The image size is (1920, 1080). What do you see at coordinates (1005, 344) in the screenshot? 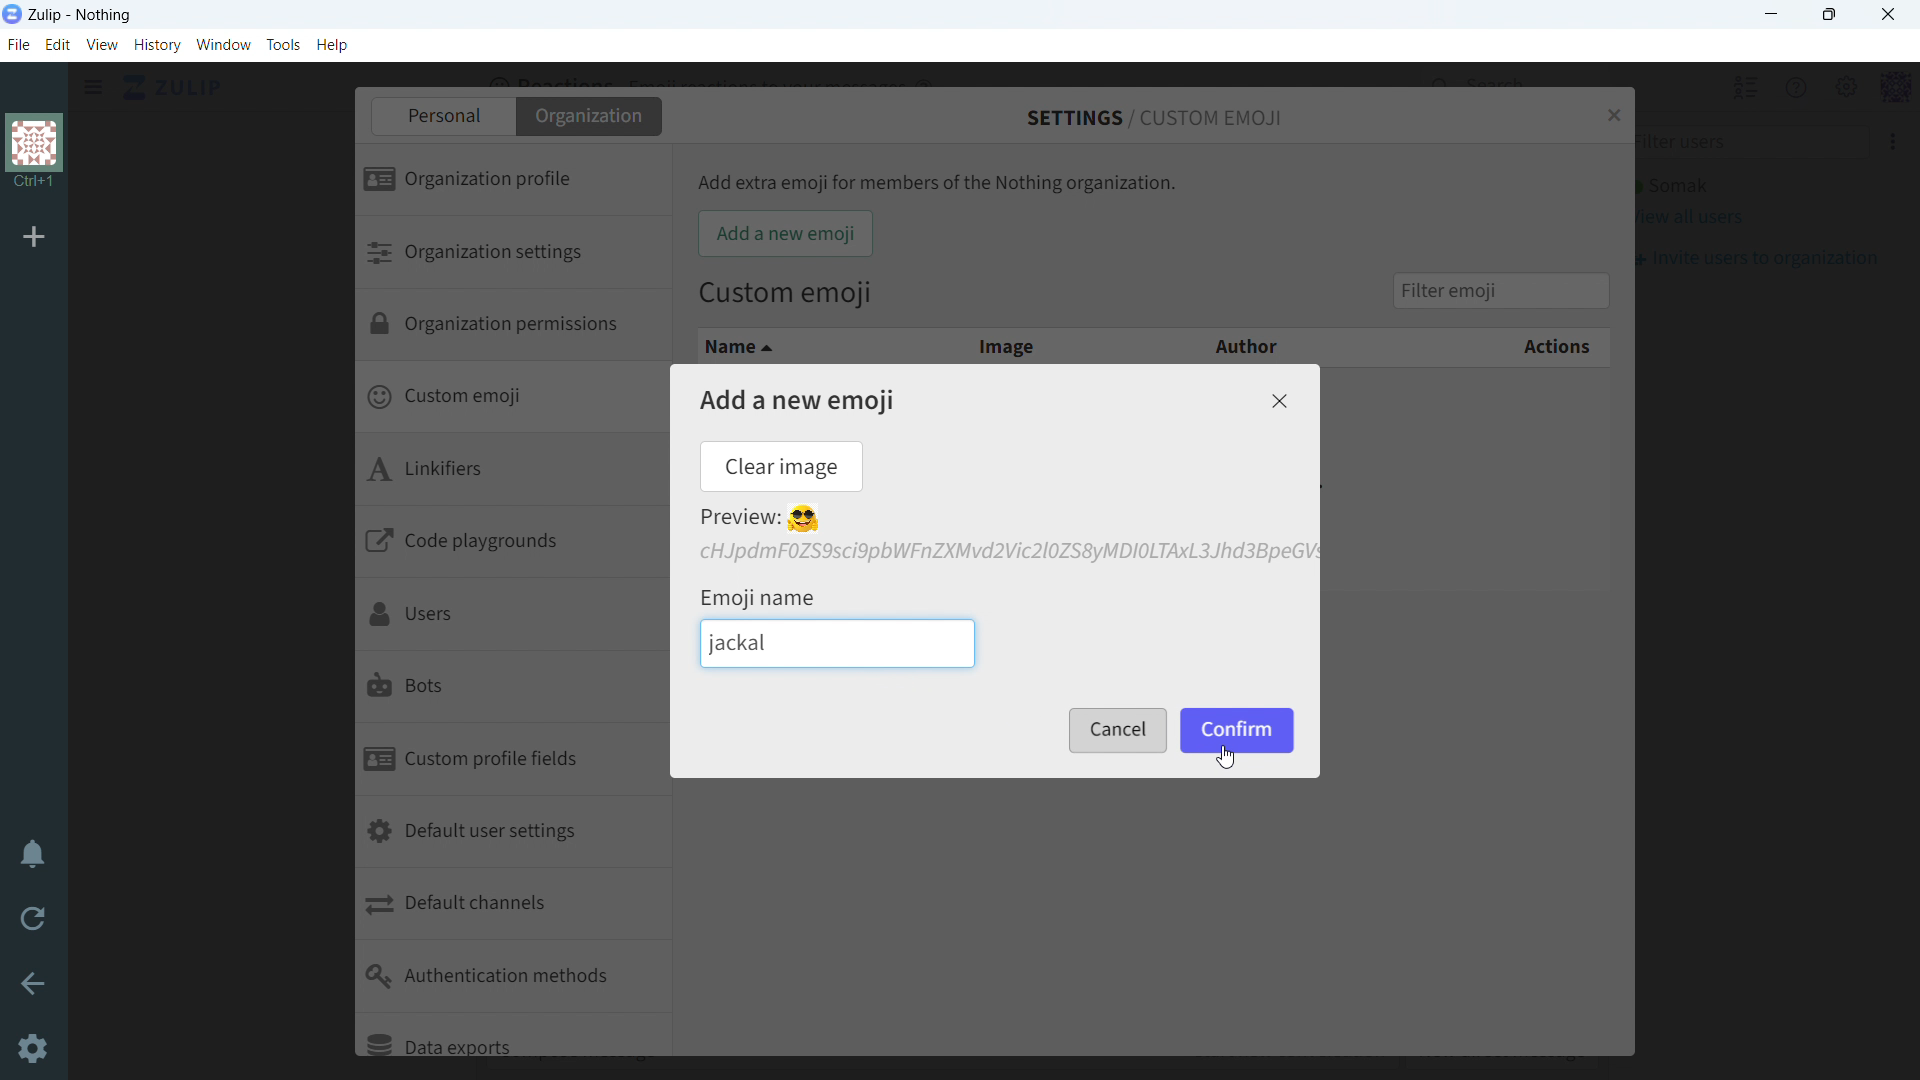
I see `image` at bounding box center [1005, 344].